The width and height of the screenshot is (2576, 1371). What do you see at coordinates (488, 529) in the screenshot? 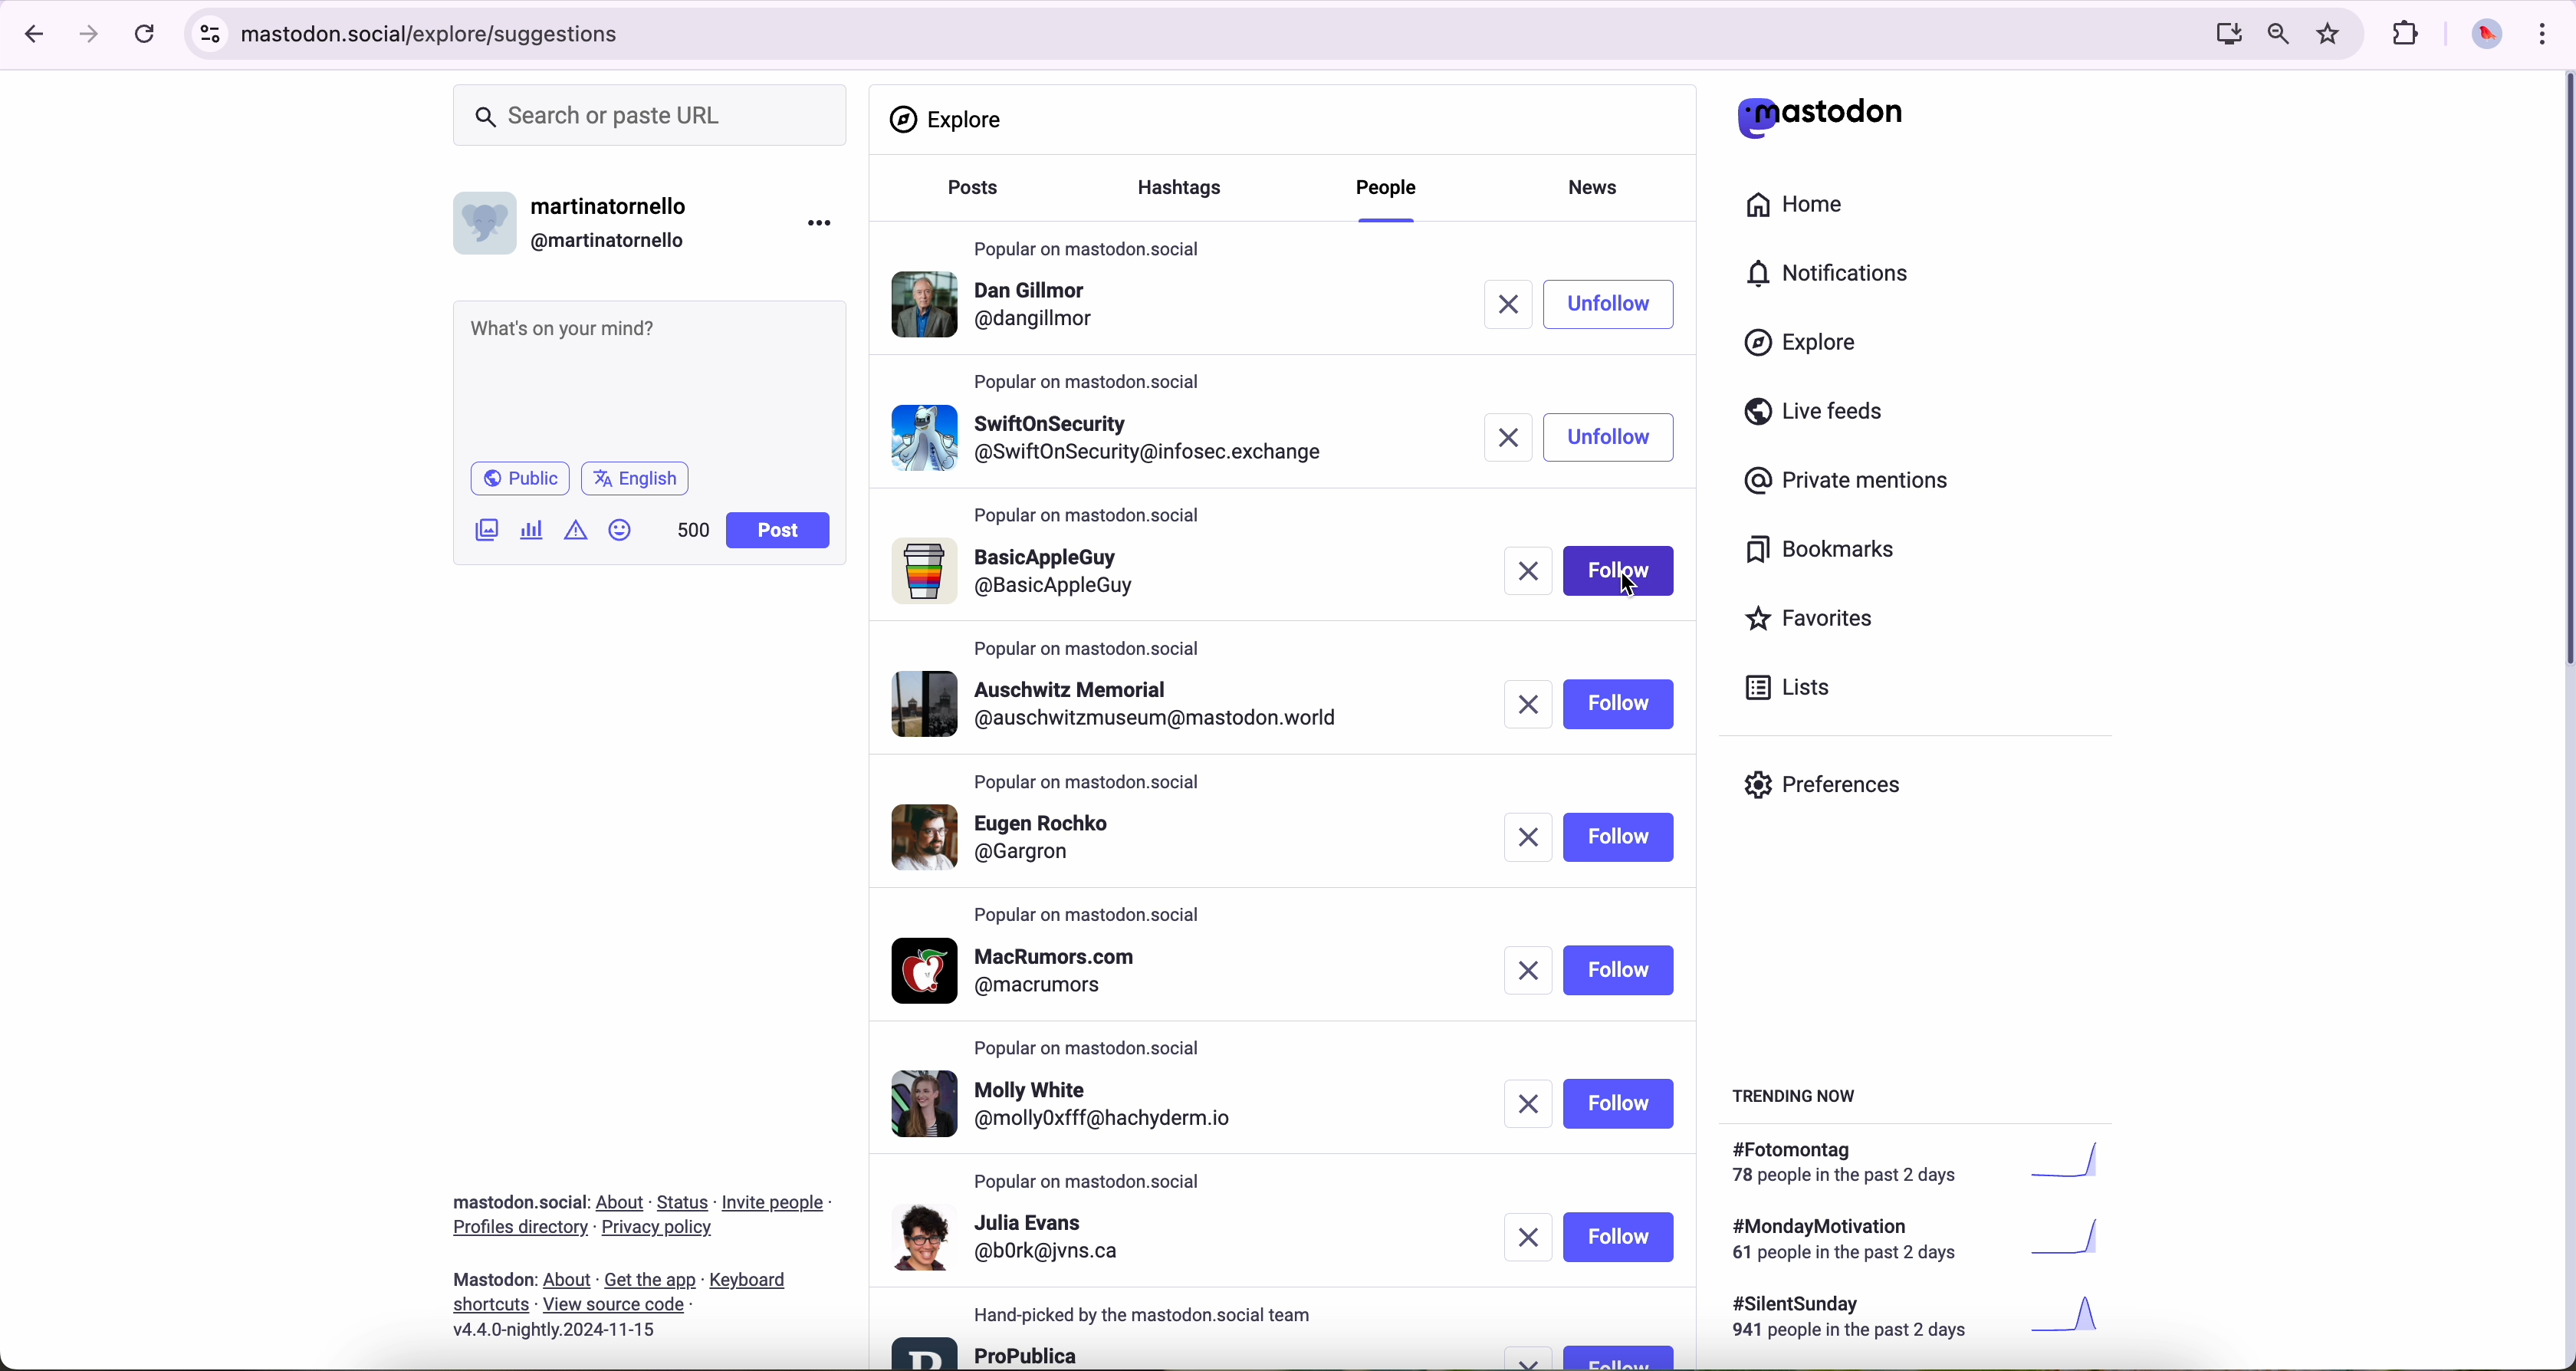
I see `attach image` at bounding box center [488, 529].